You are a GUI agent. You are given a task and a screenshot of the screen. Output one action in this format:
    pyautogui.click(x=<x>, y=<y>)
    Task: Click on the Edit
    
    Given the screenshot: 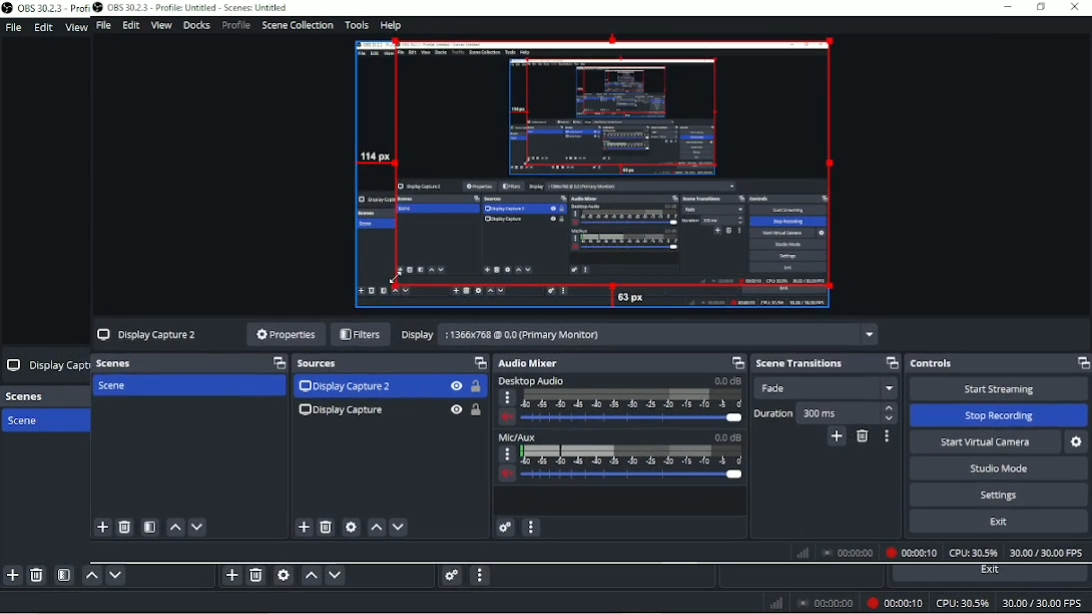 What is the action you would take?
    pyautogui.click(x=44, y=26)
    